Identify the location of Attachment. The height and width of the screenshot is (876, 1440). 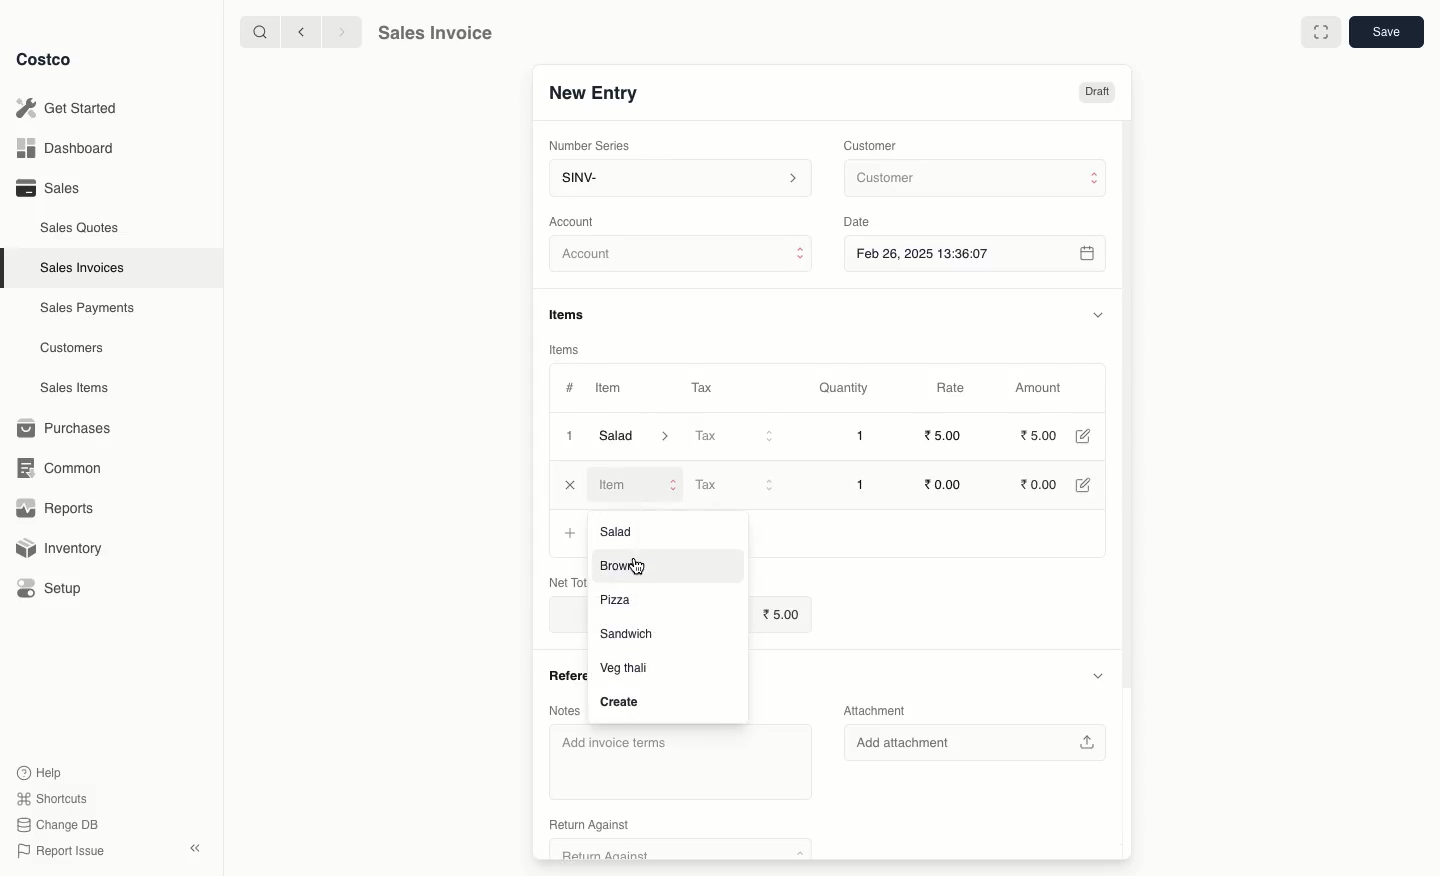
(876, 707).